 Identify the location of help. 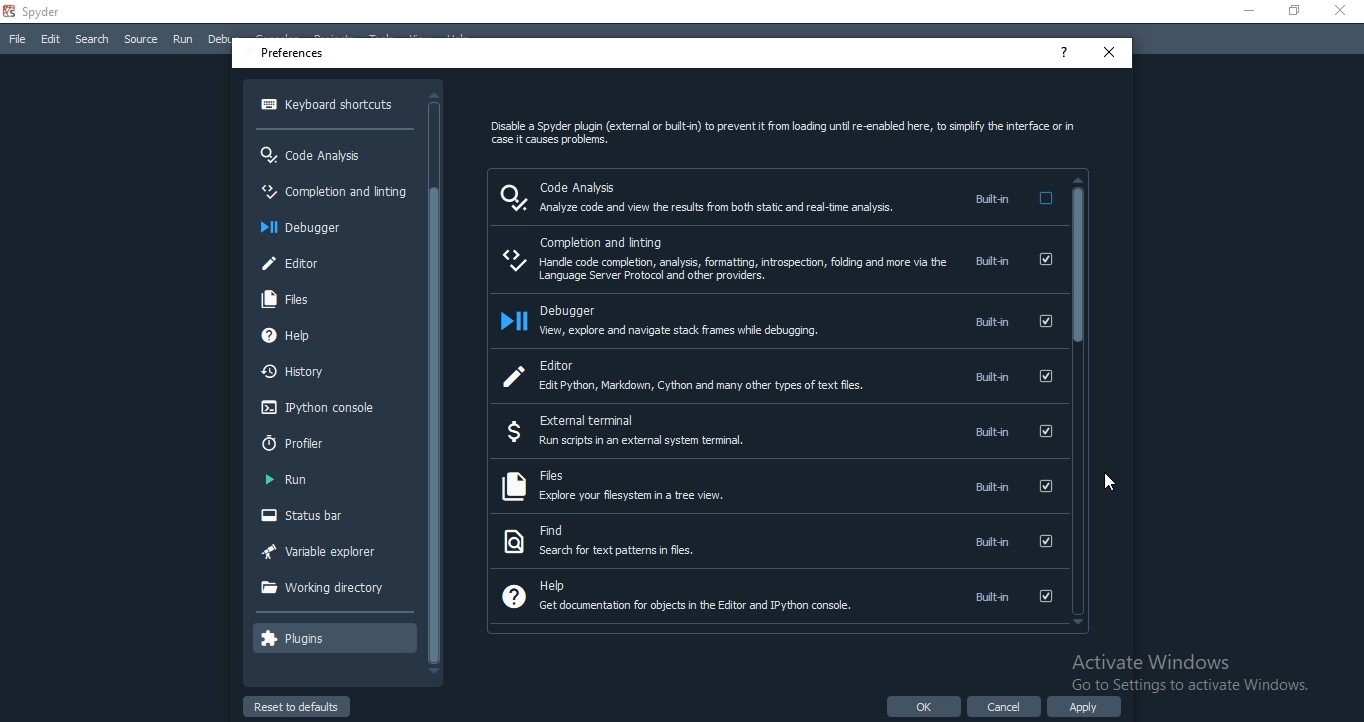
(1064, 53).